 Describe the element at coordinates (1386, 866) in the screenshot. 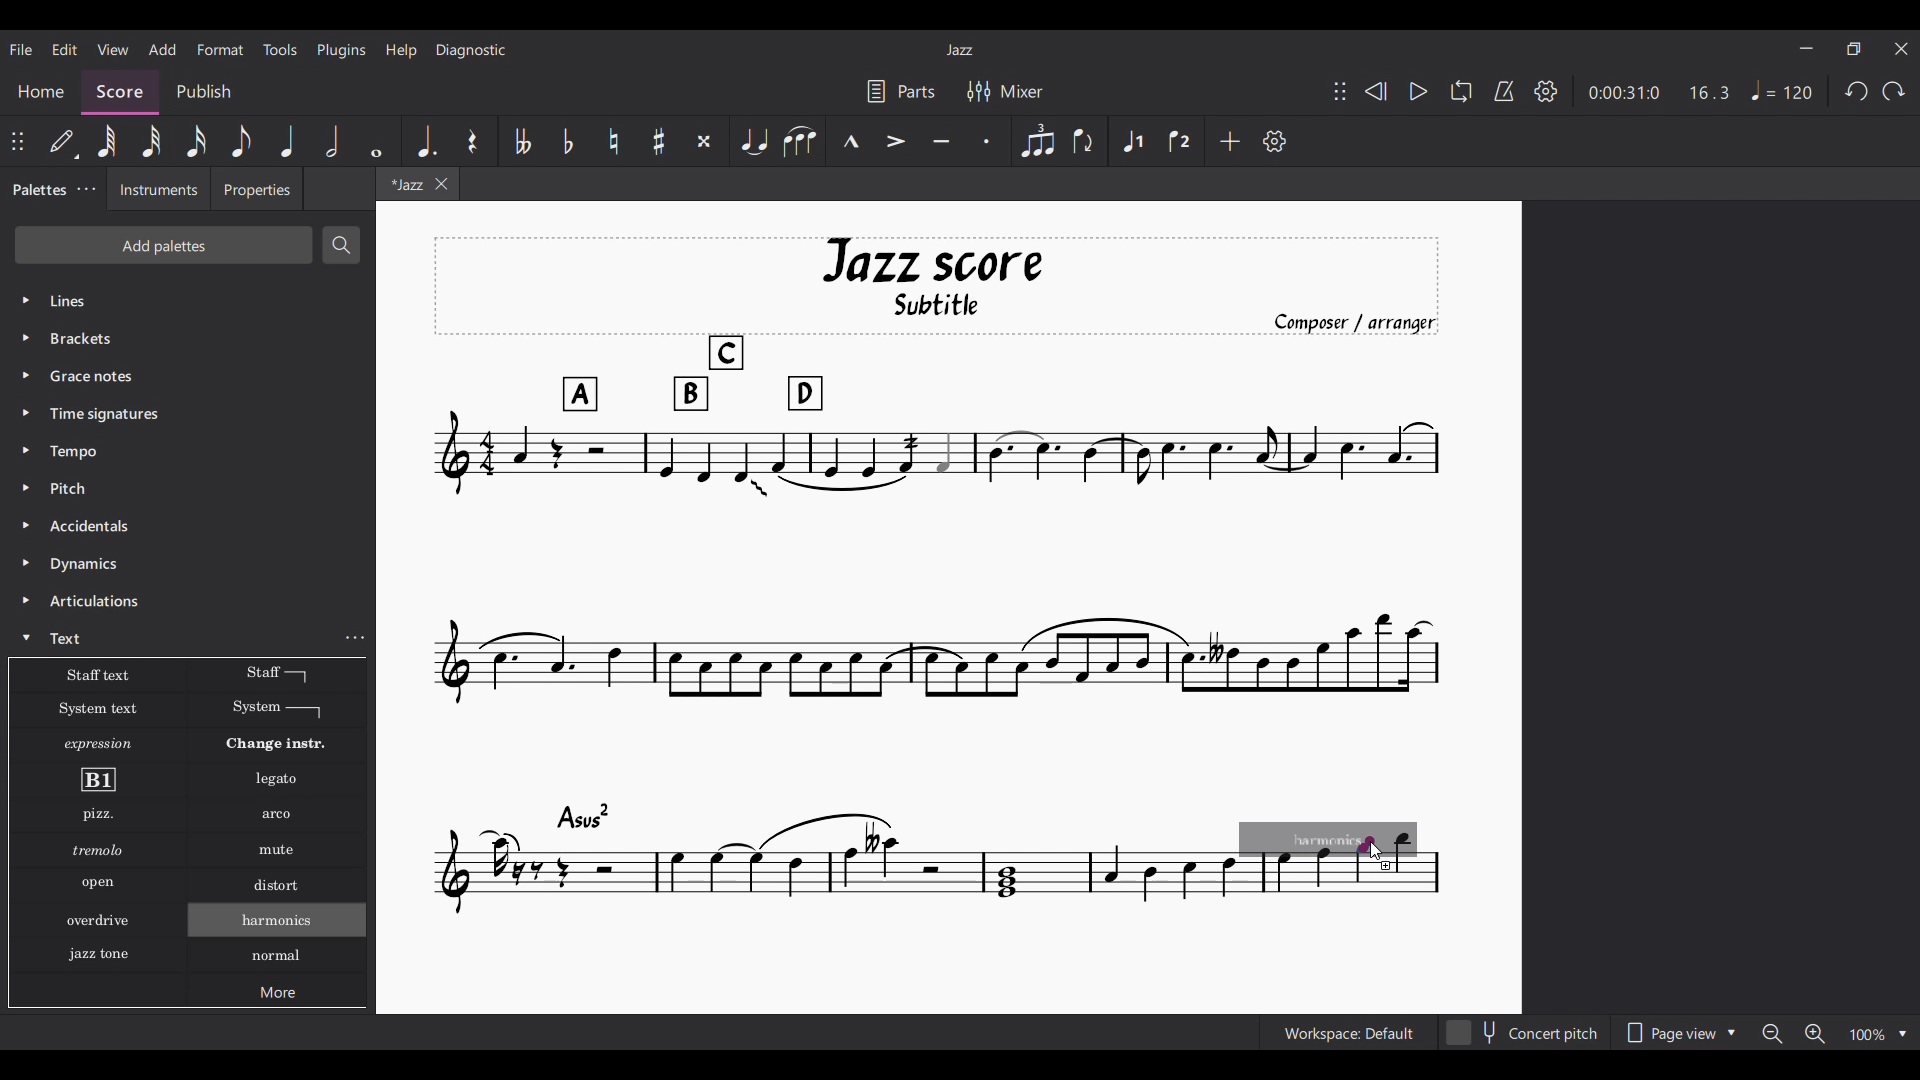

I see `Indicates addition` at that location.